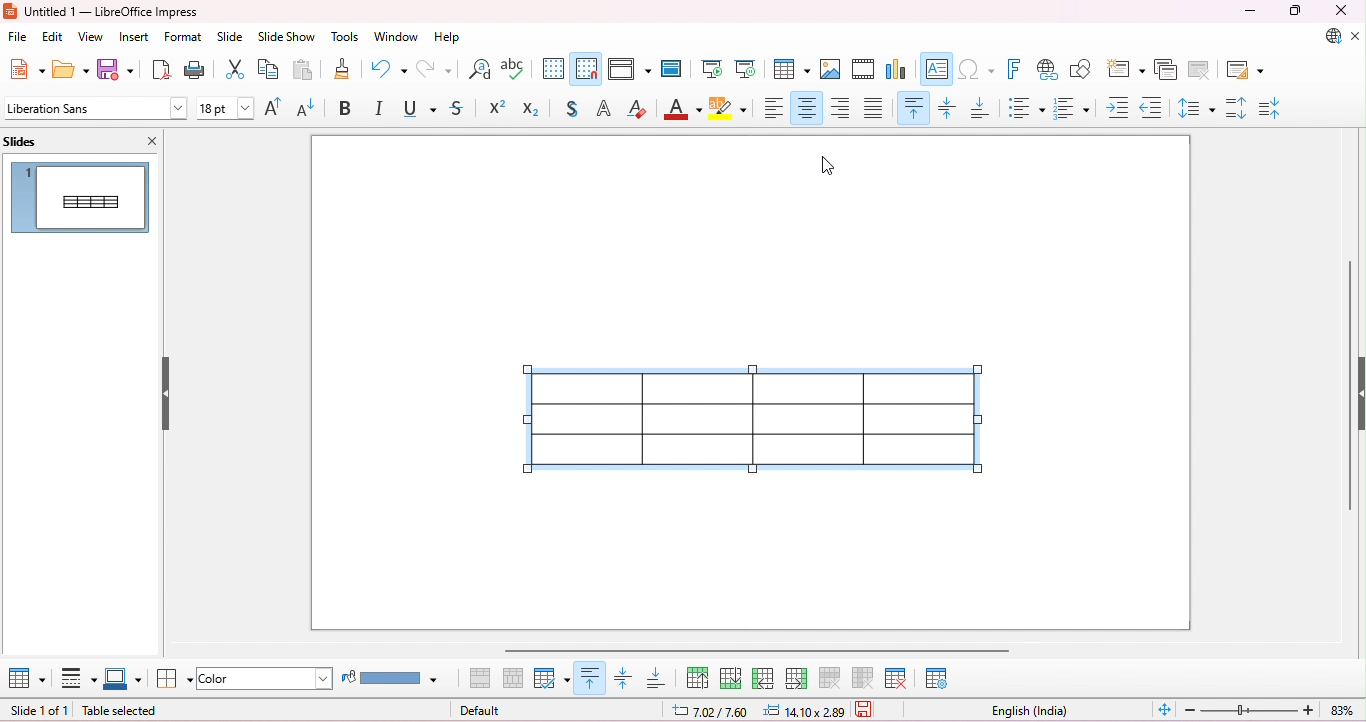 This screenshot has height=722, width=1366. Describe the element at coordinates (949, 106) in the screenshot. I see `center vertically` at that location.